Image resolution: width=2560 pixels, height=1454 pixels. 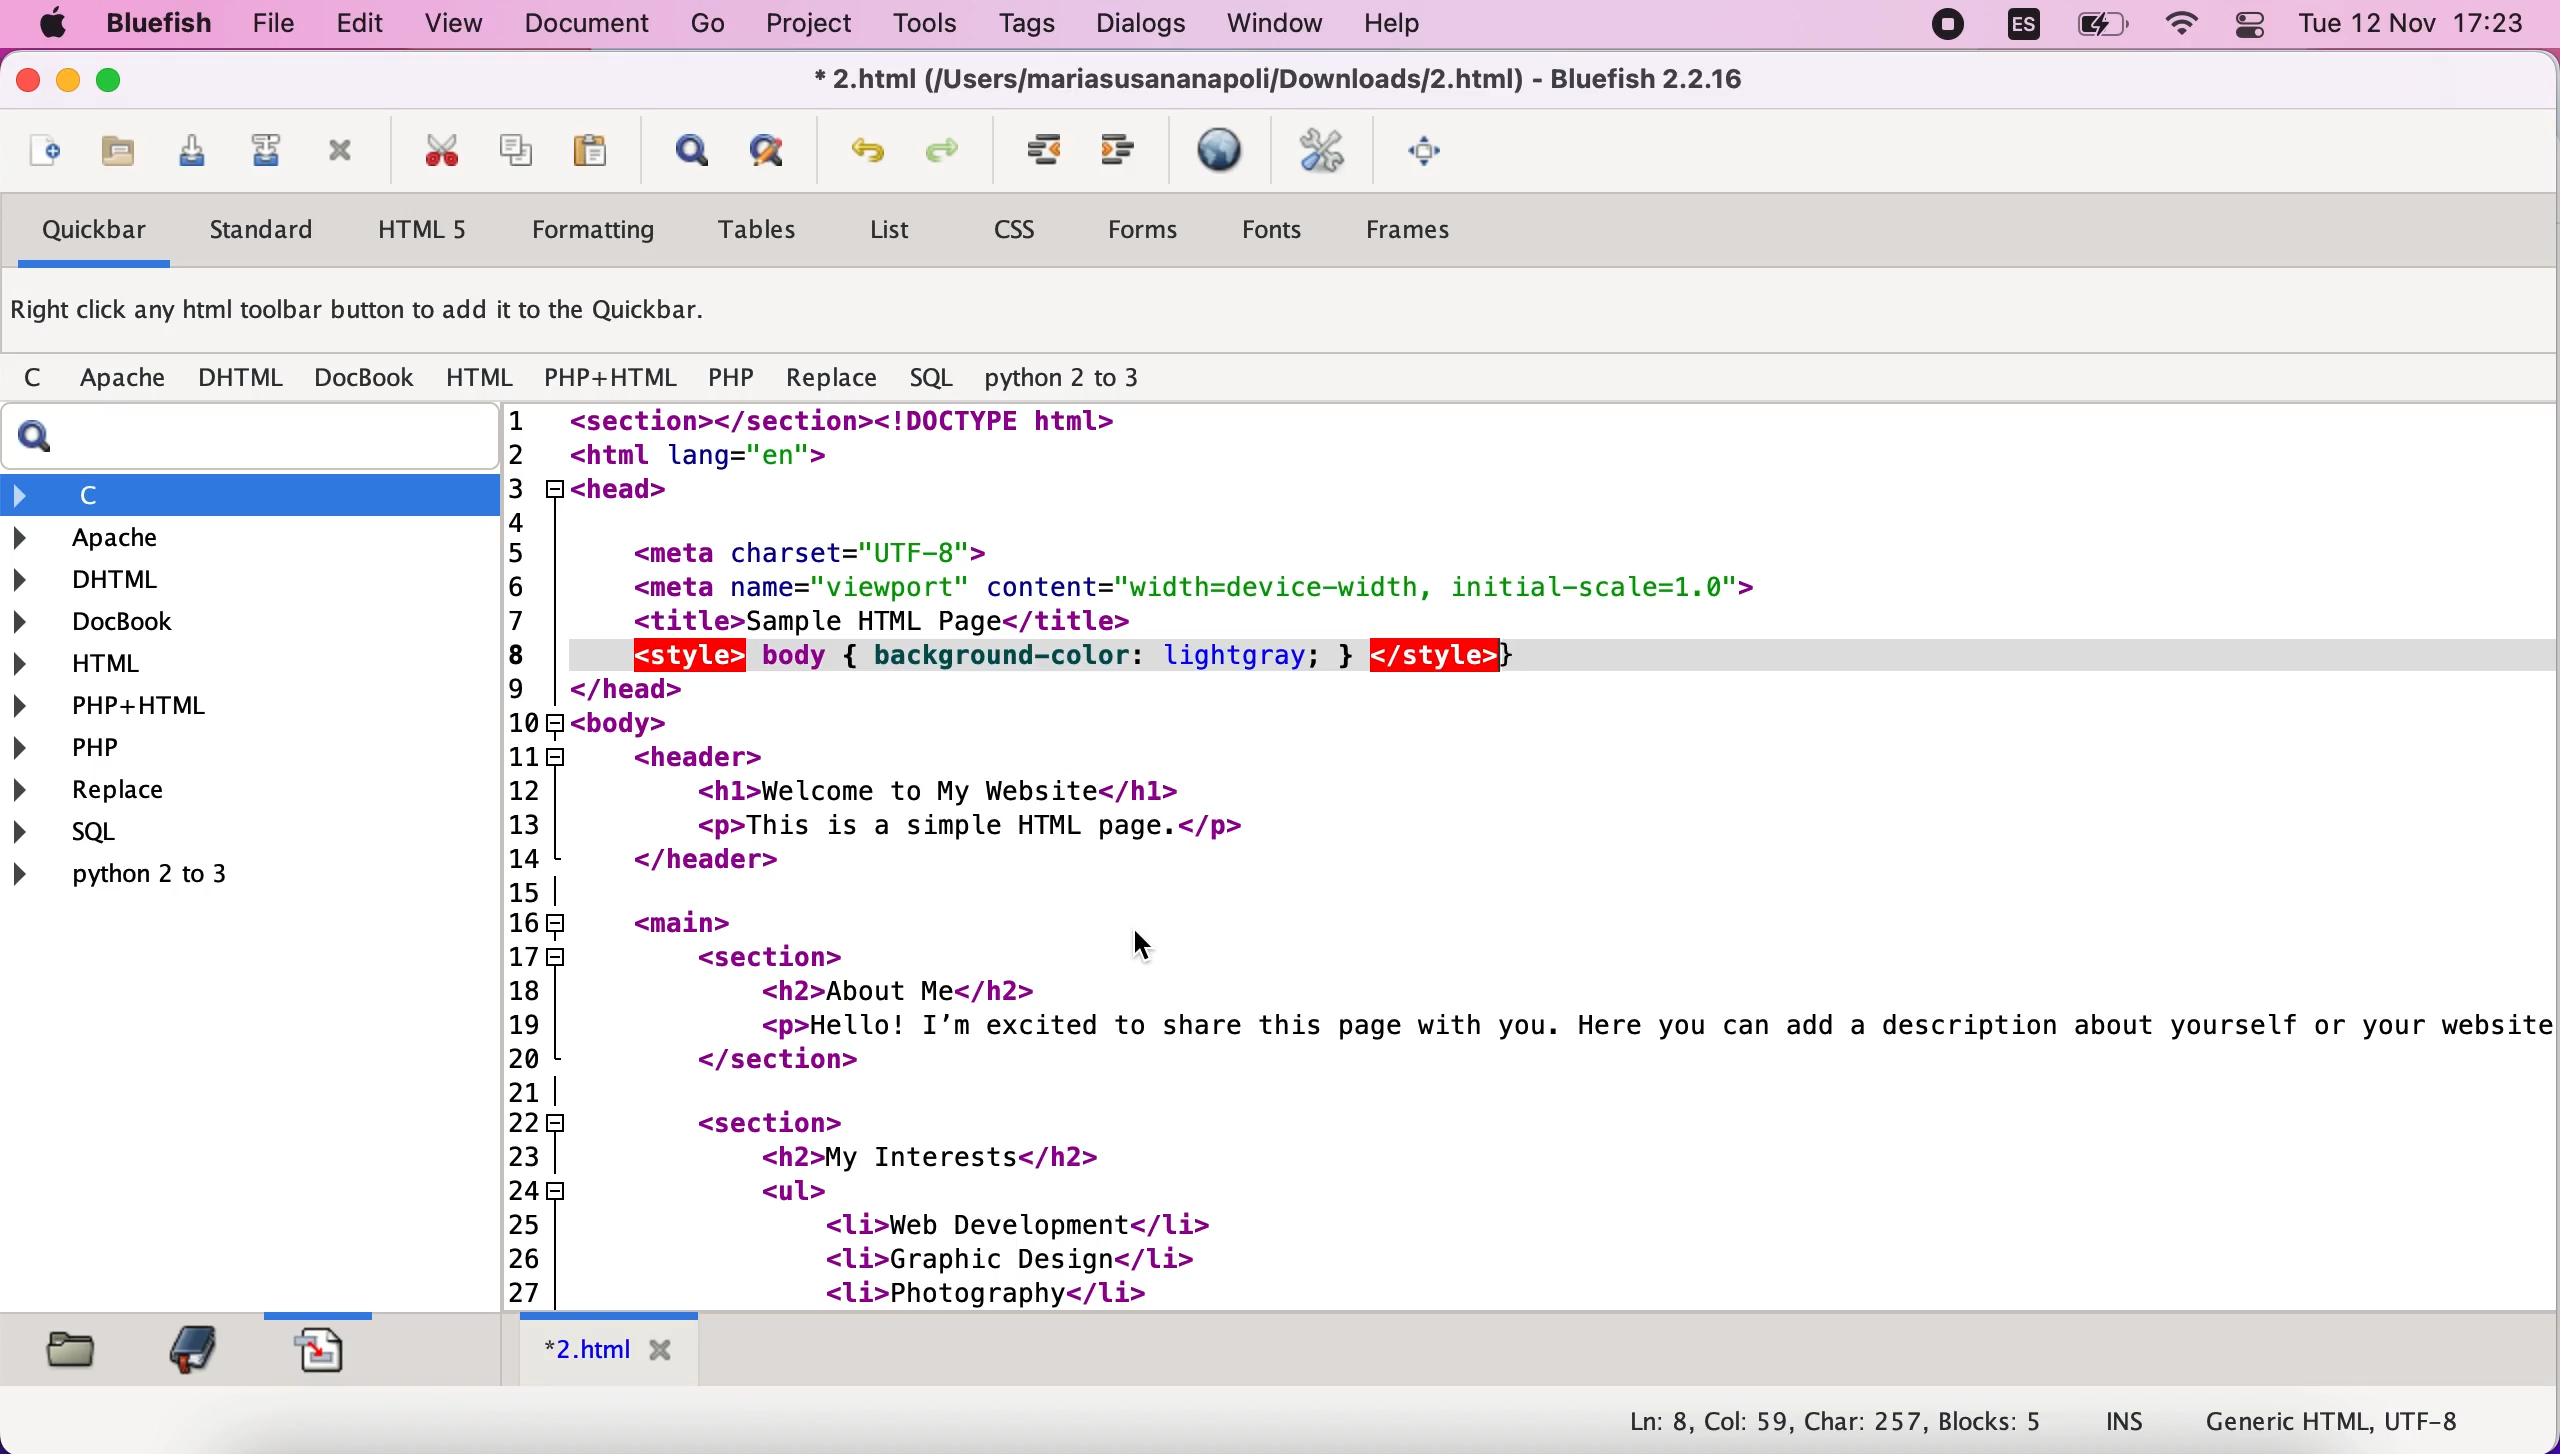 I want to click on language, so click(x=2024, y=30).